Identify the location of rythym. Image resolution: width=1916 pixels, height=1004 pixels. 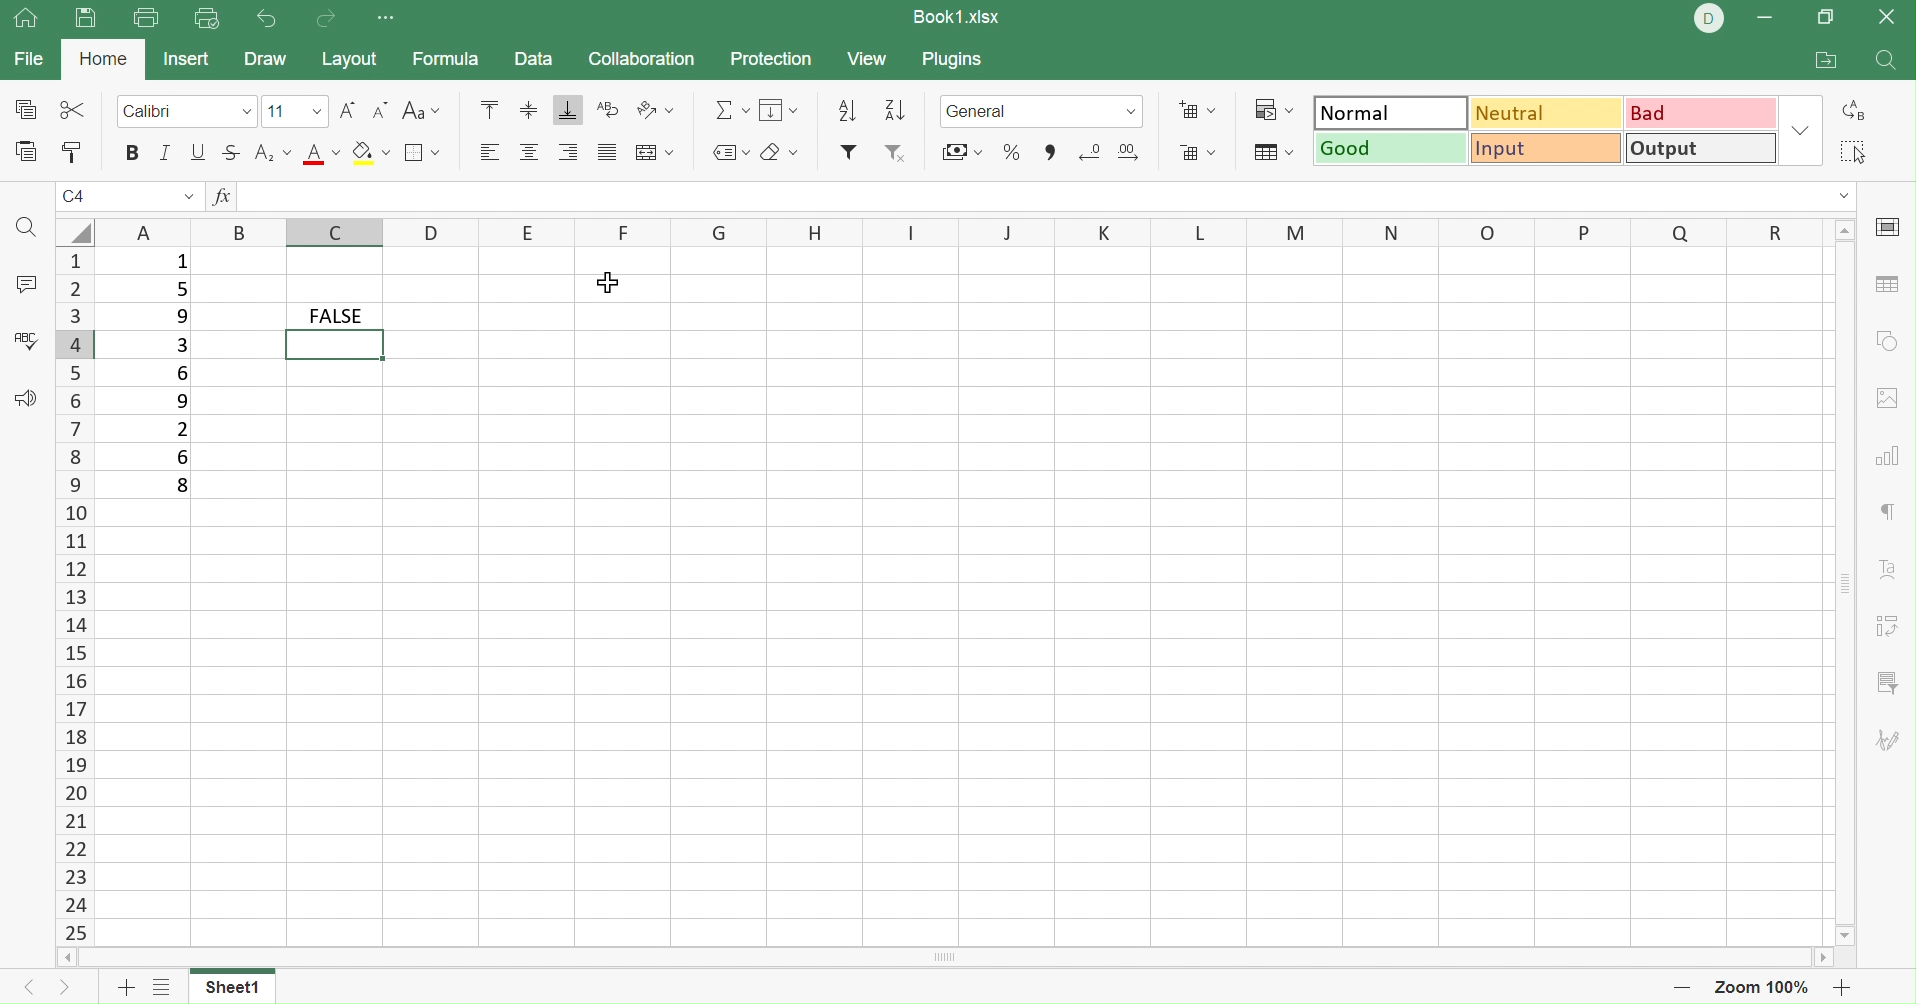
(1878, 515).